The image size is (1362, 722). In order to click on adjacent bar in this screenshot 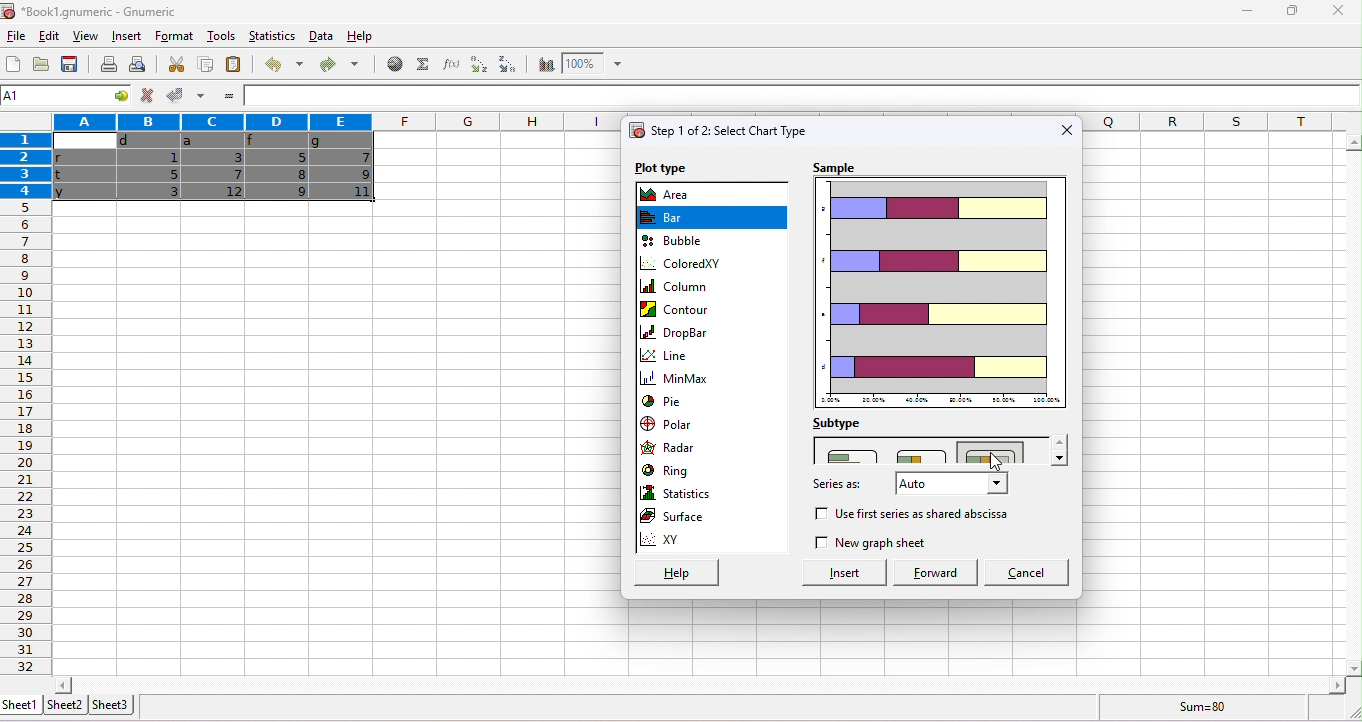, I will do `click(855, 454)`.